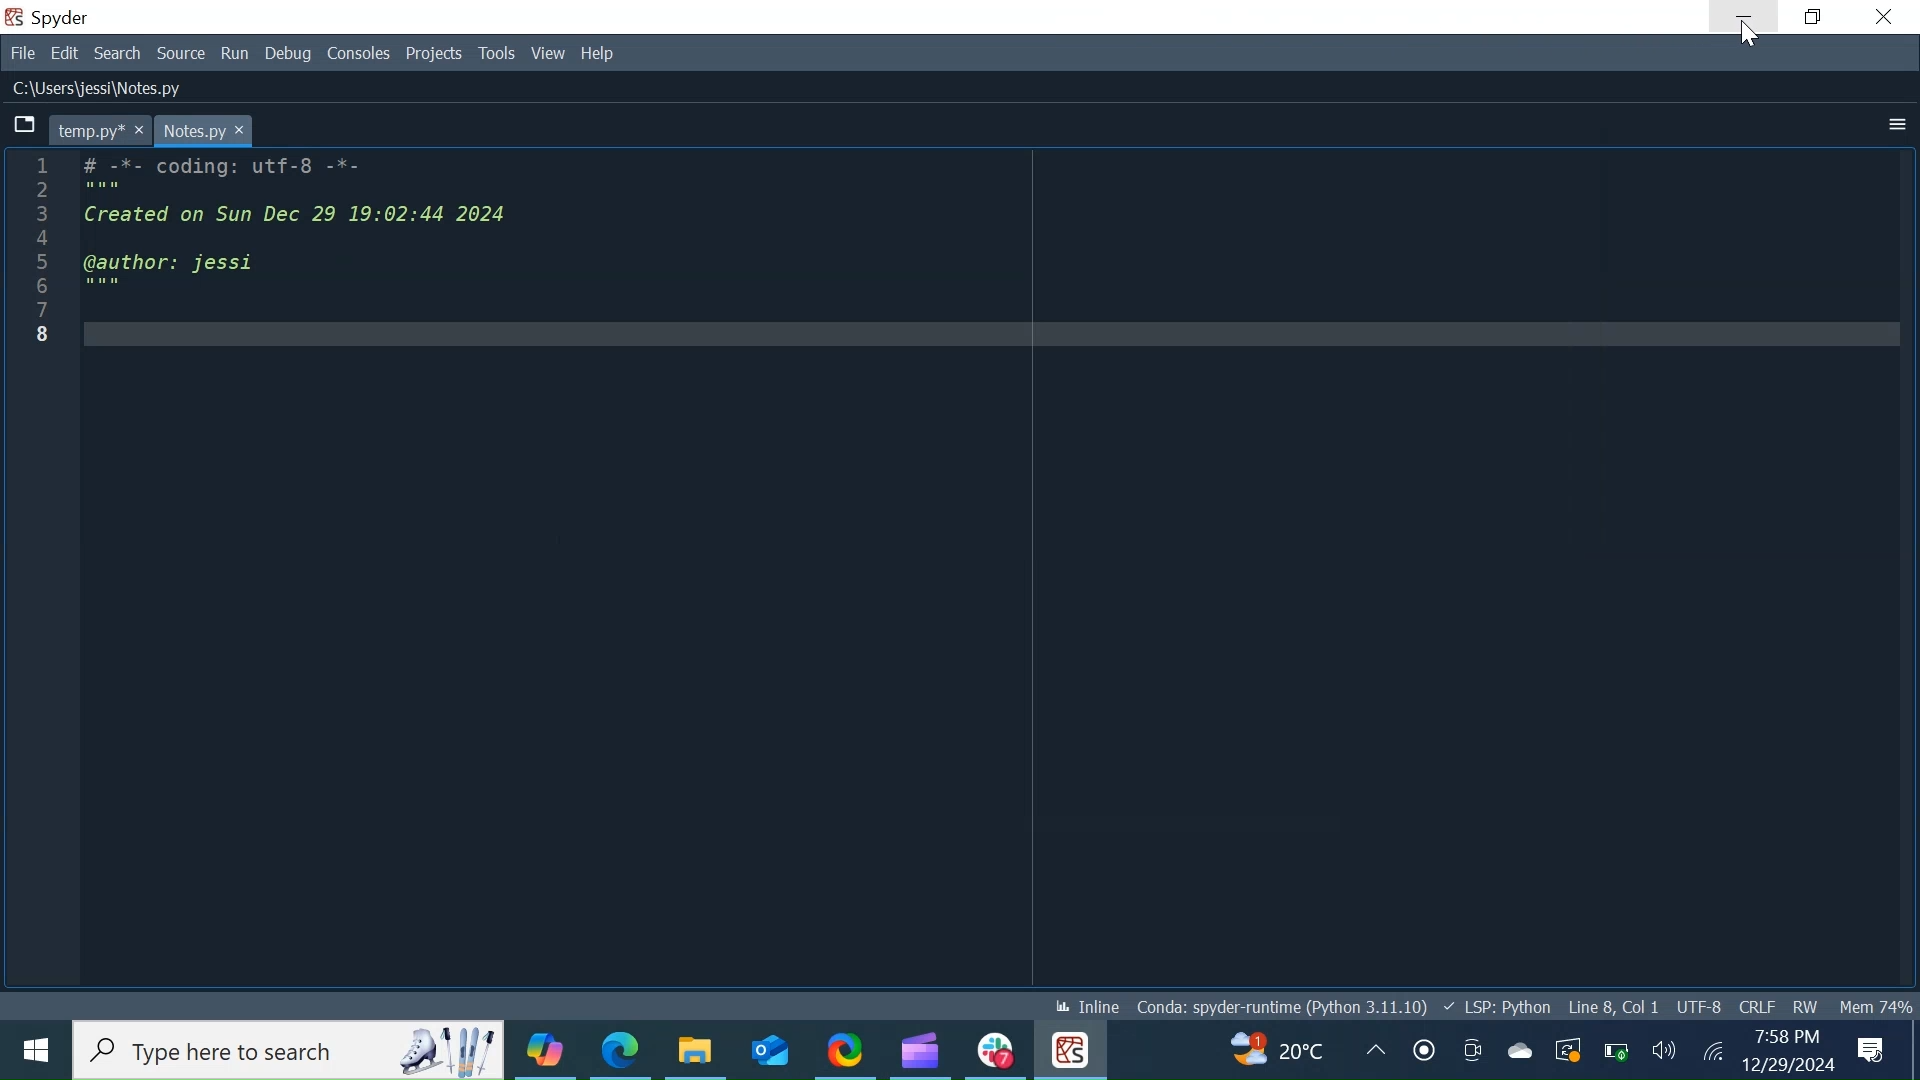 The width and height of the screenshot is (1920, 1080). I want to click on Spyder Desktop icon, so click(1071, 1049).